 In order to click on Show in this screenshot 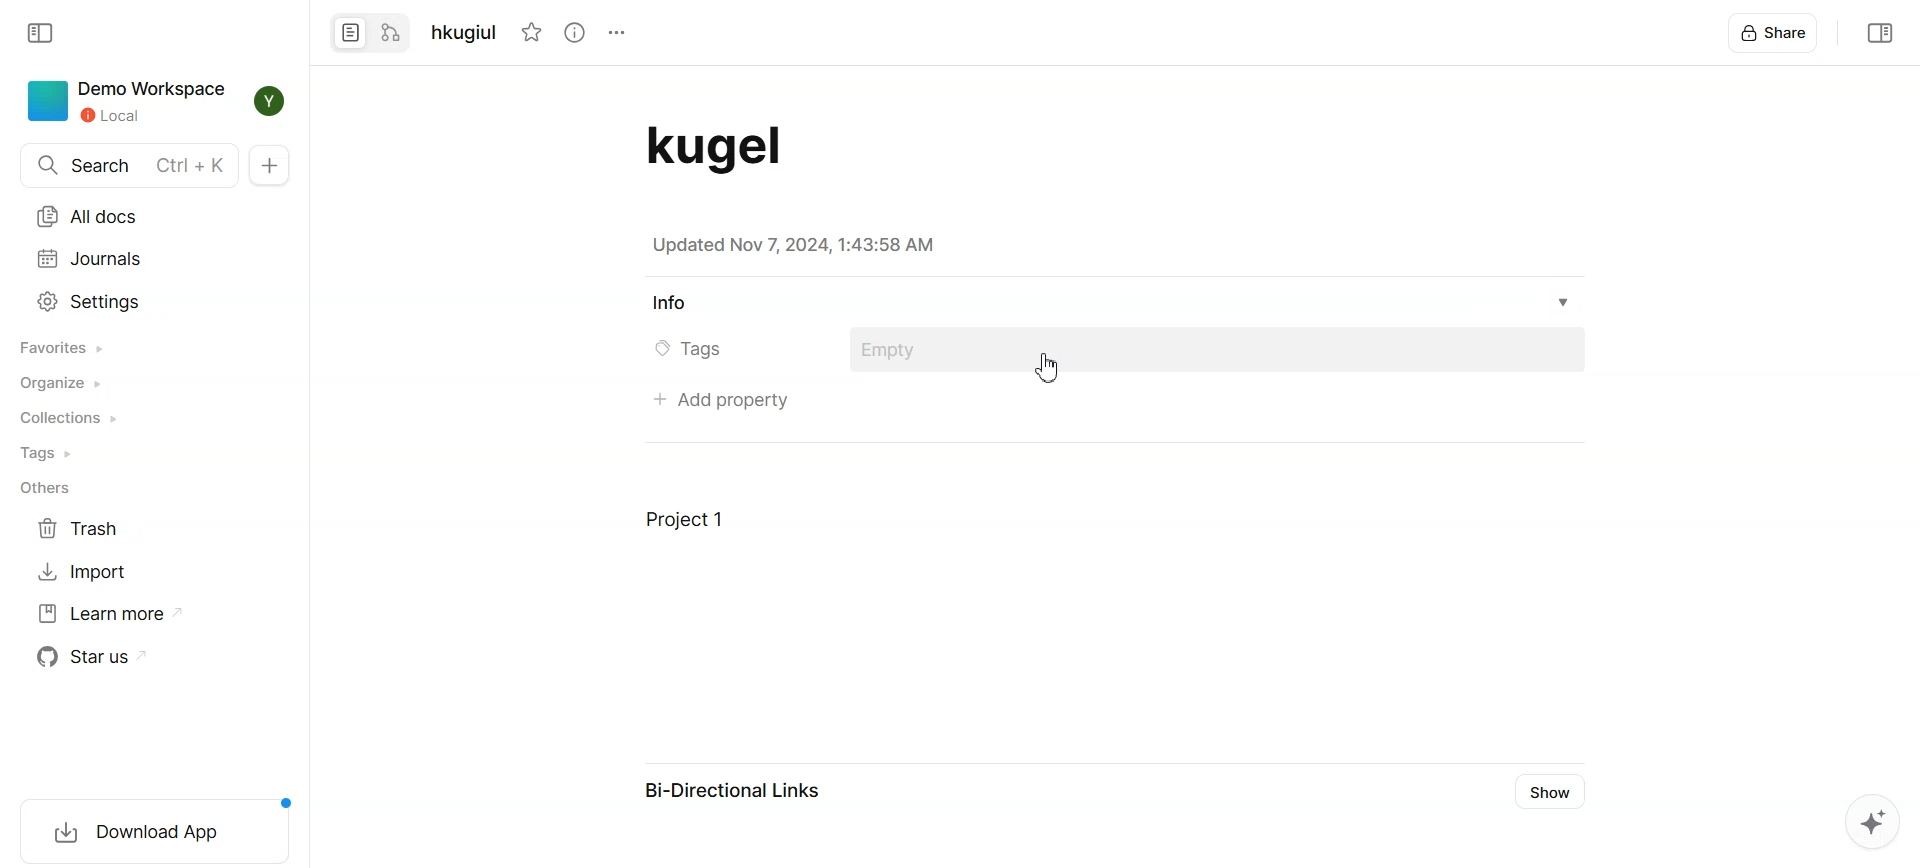, I will do `click(1554, 791)`.